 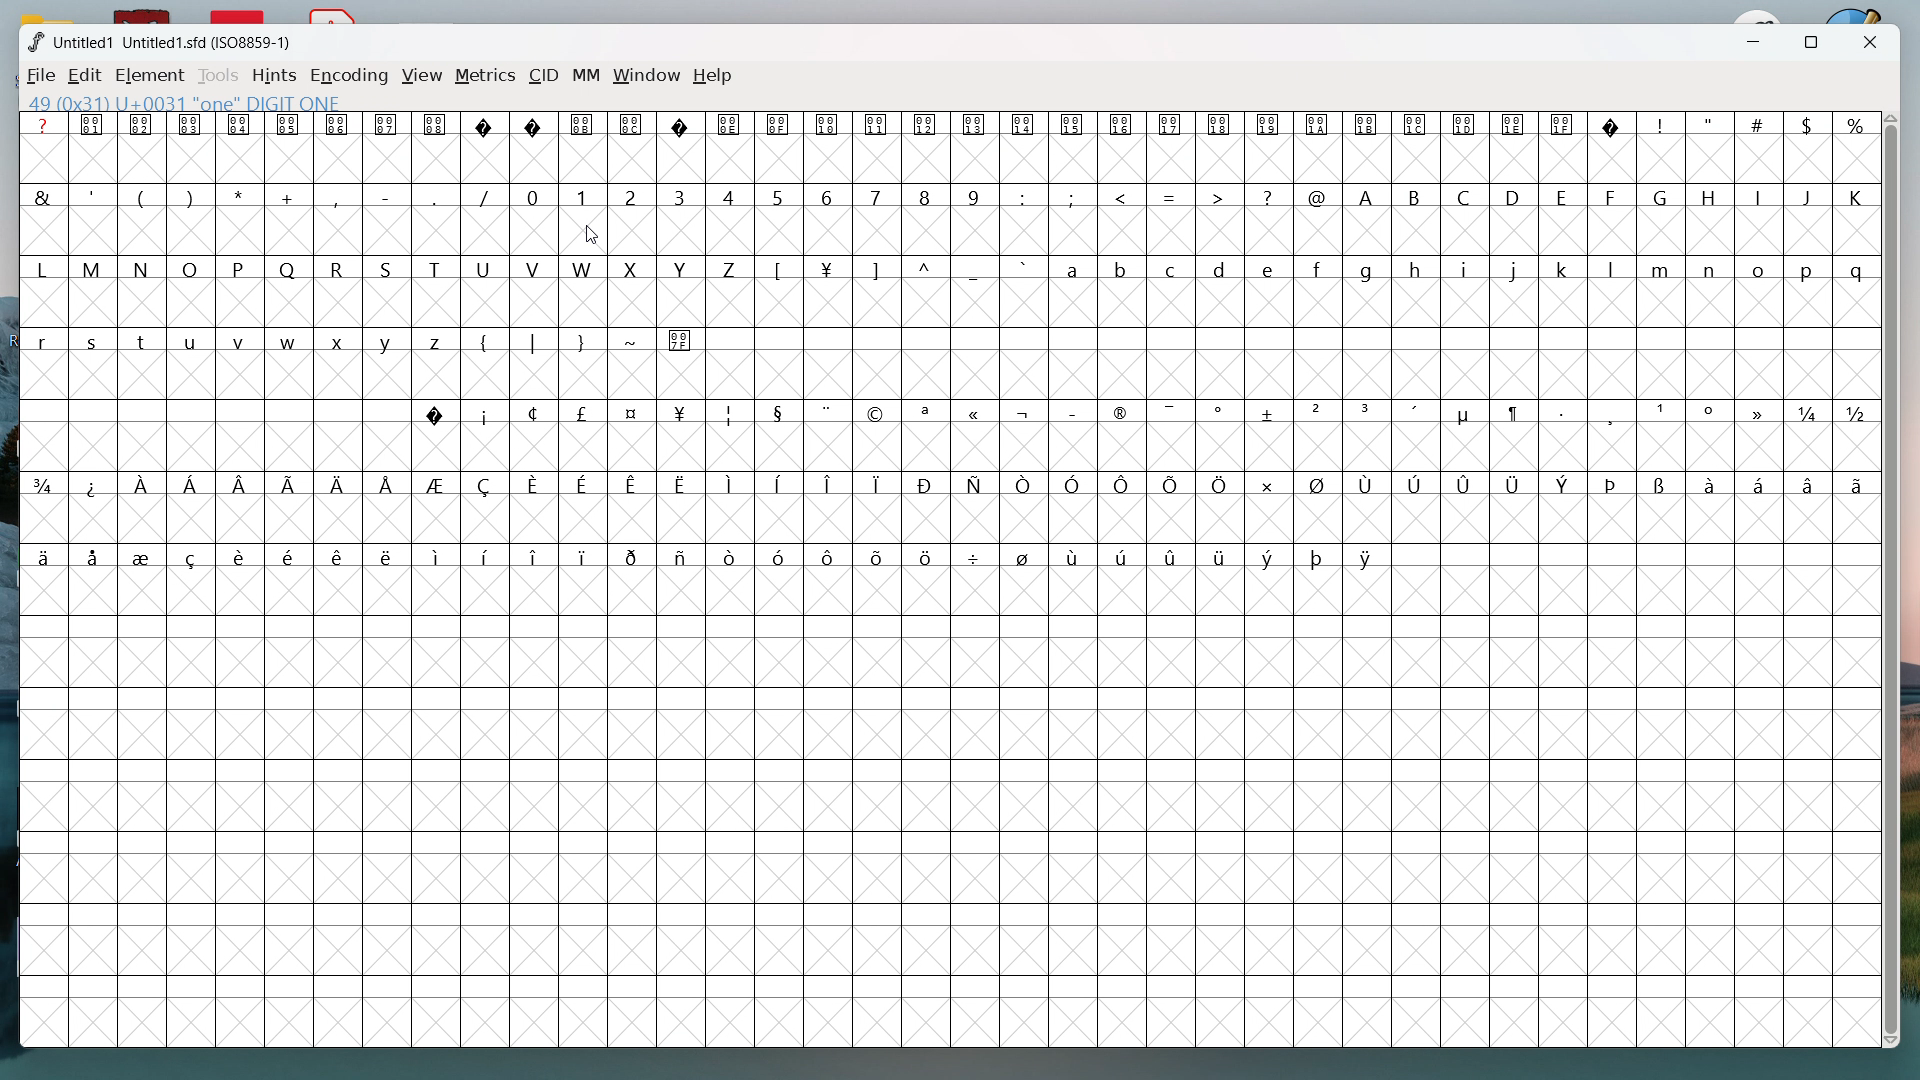 What do you see at coordinates (929, 484) in the screenshot?
I see `symbol` at bounding box center [929, 484].